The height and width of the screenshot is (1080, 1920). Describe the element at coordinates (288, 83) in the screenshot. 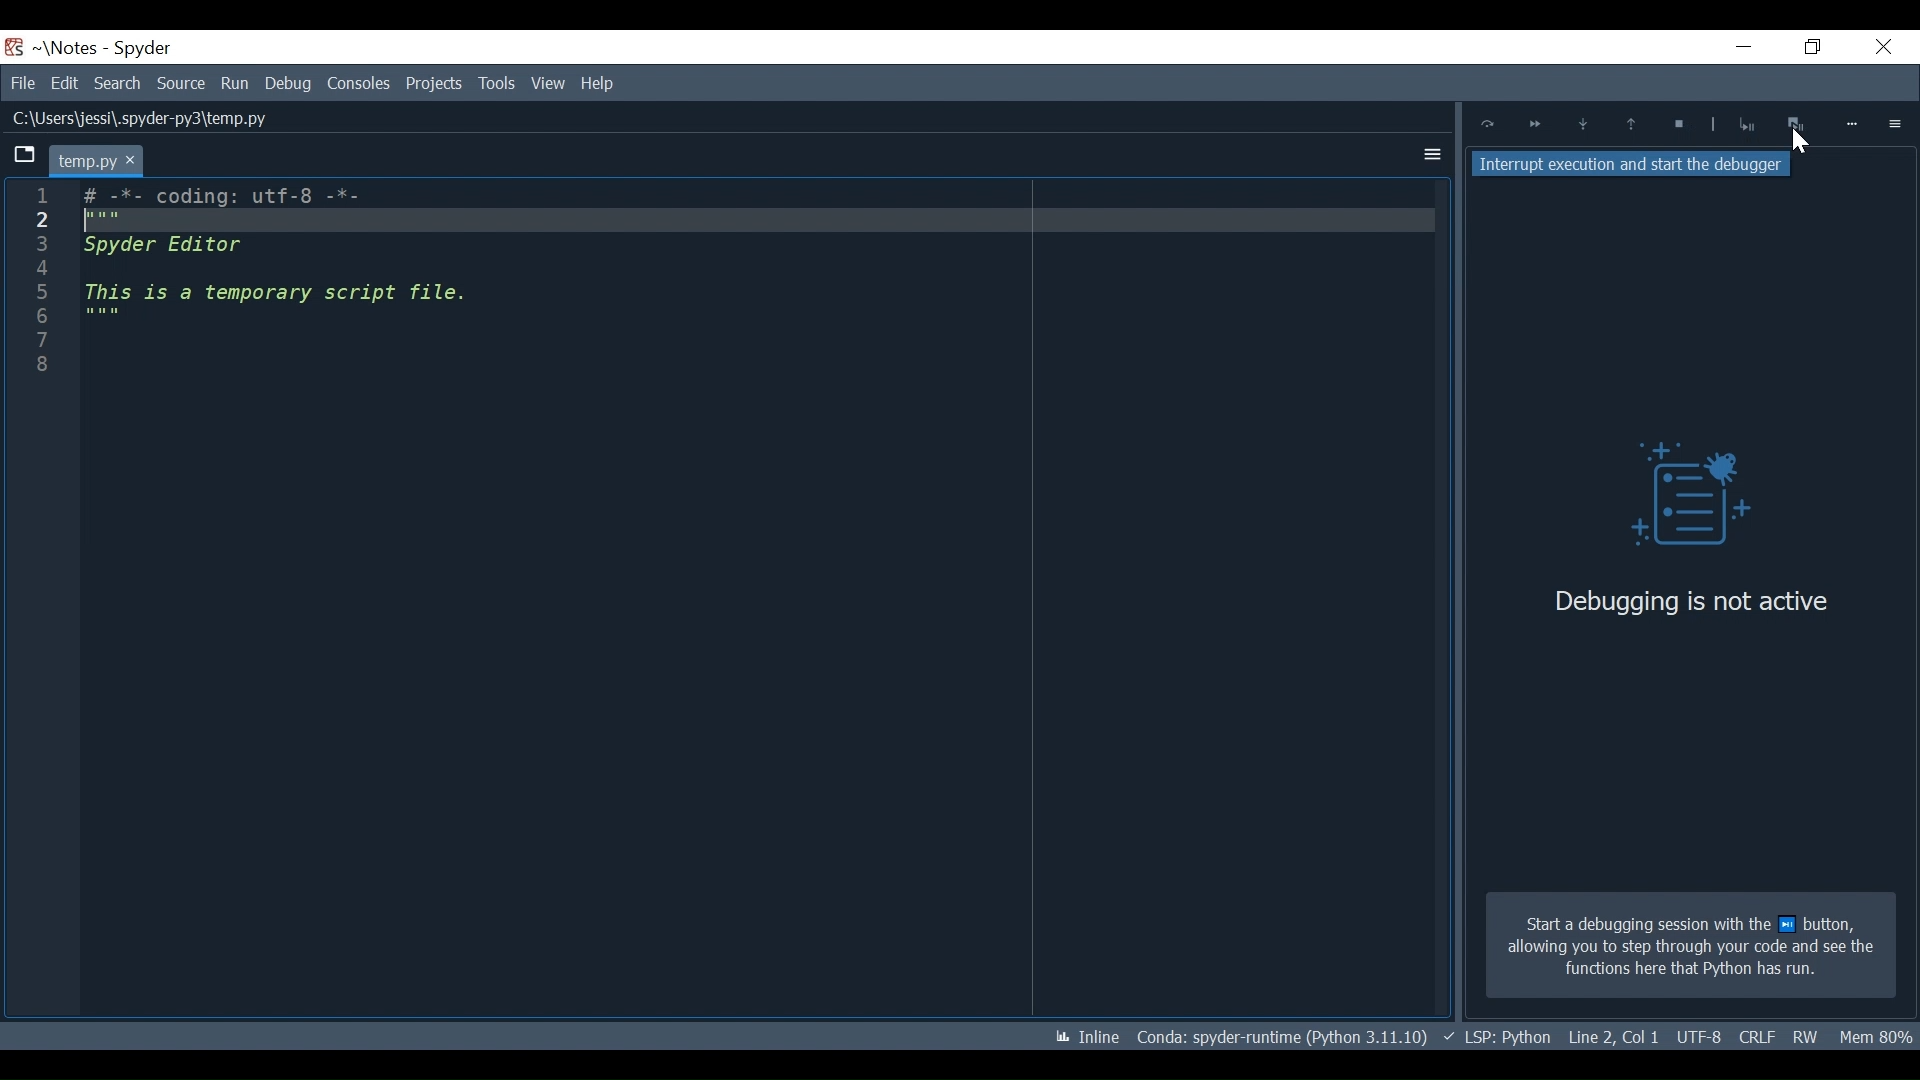

I see `Debug` at that location.